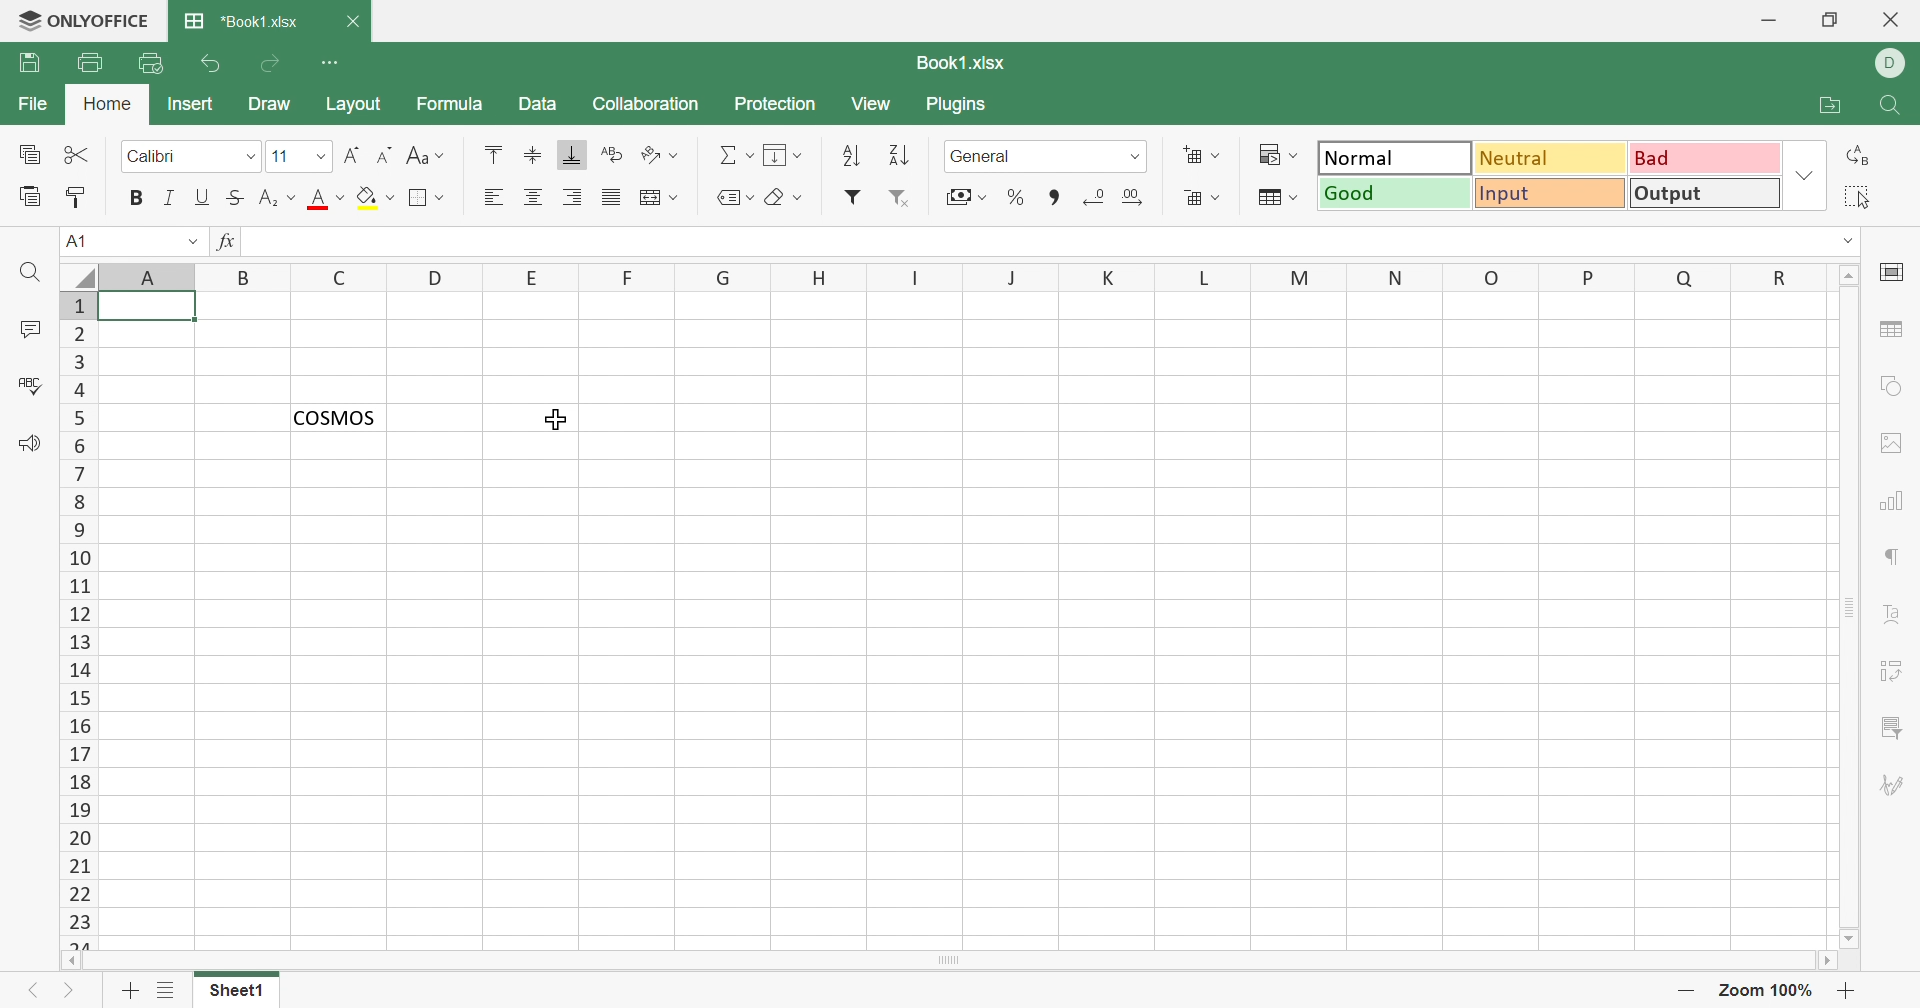 The image size is (1920, 1008). What do you see at coordinates (1891, 274) in the screenshot?
I see `Cell settings` at bounding box center [1891, 274].